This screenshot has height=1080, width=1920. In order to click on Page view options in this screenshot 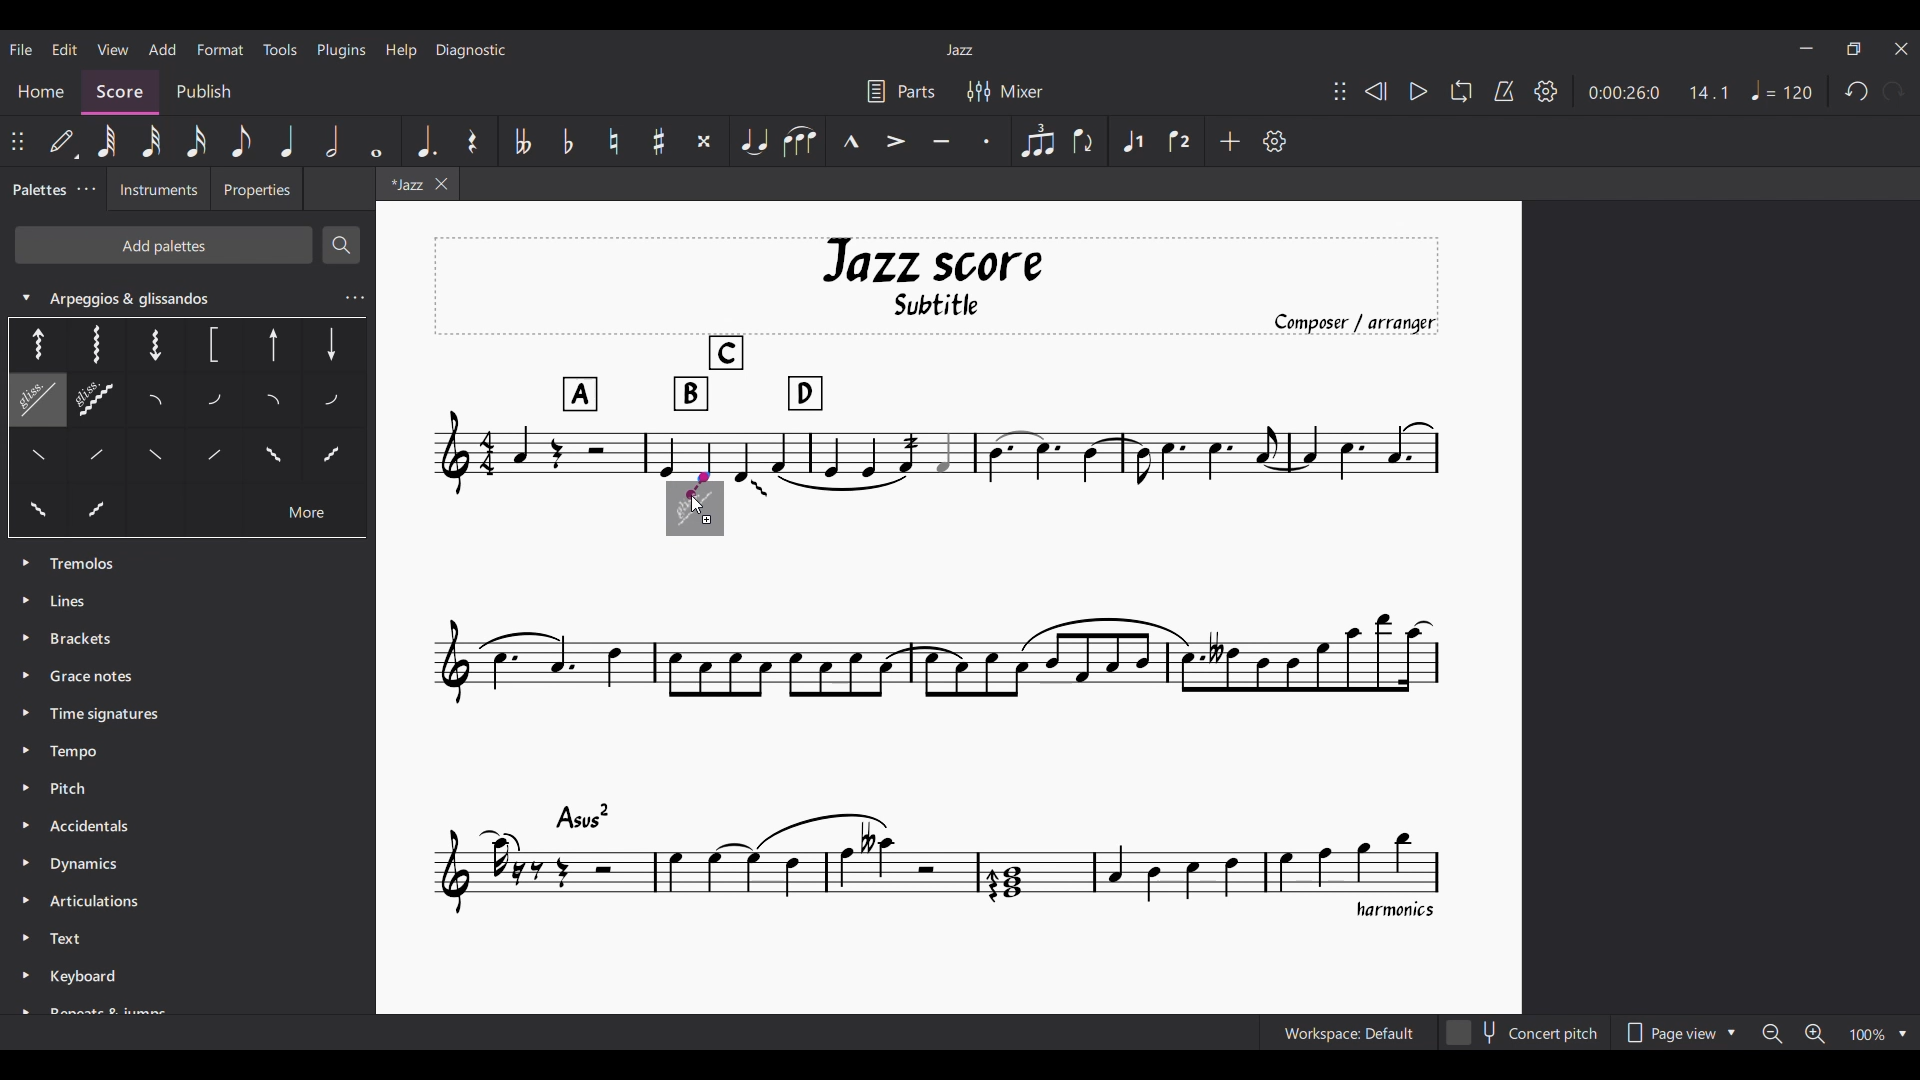, I will do `click(1680, 1033)`.